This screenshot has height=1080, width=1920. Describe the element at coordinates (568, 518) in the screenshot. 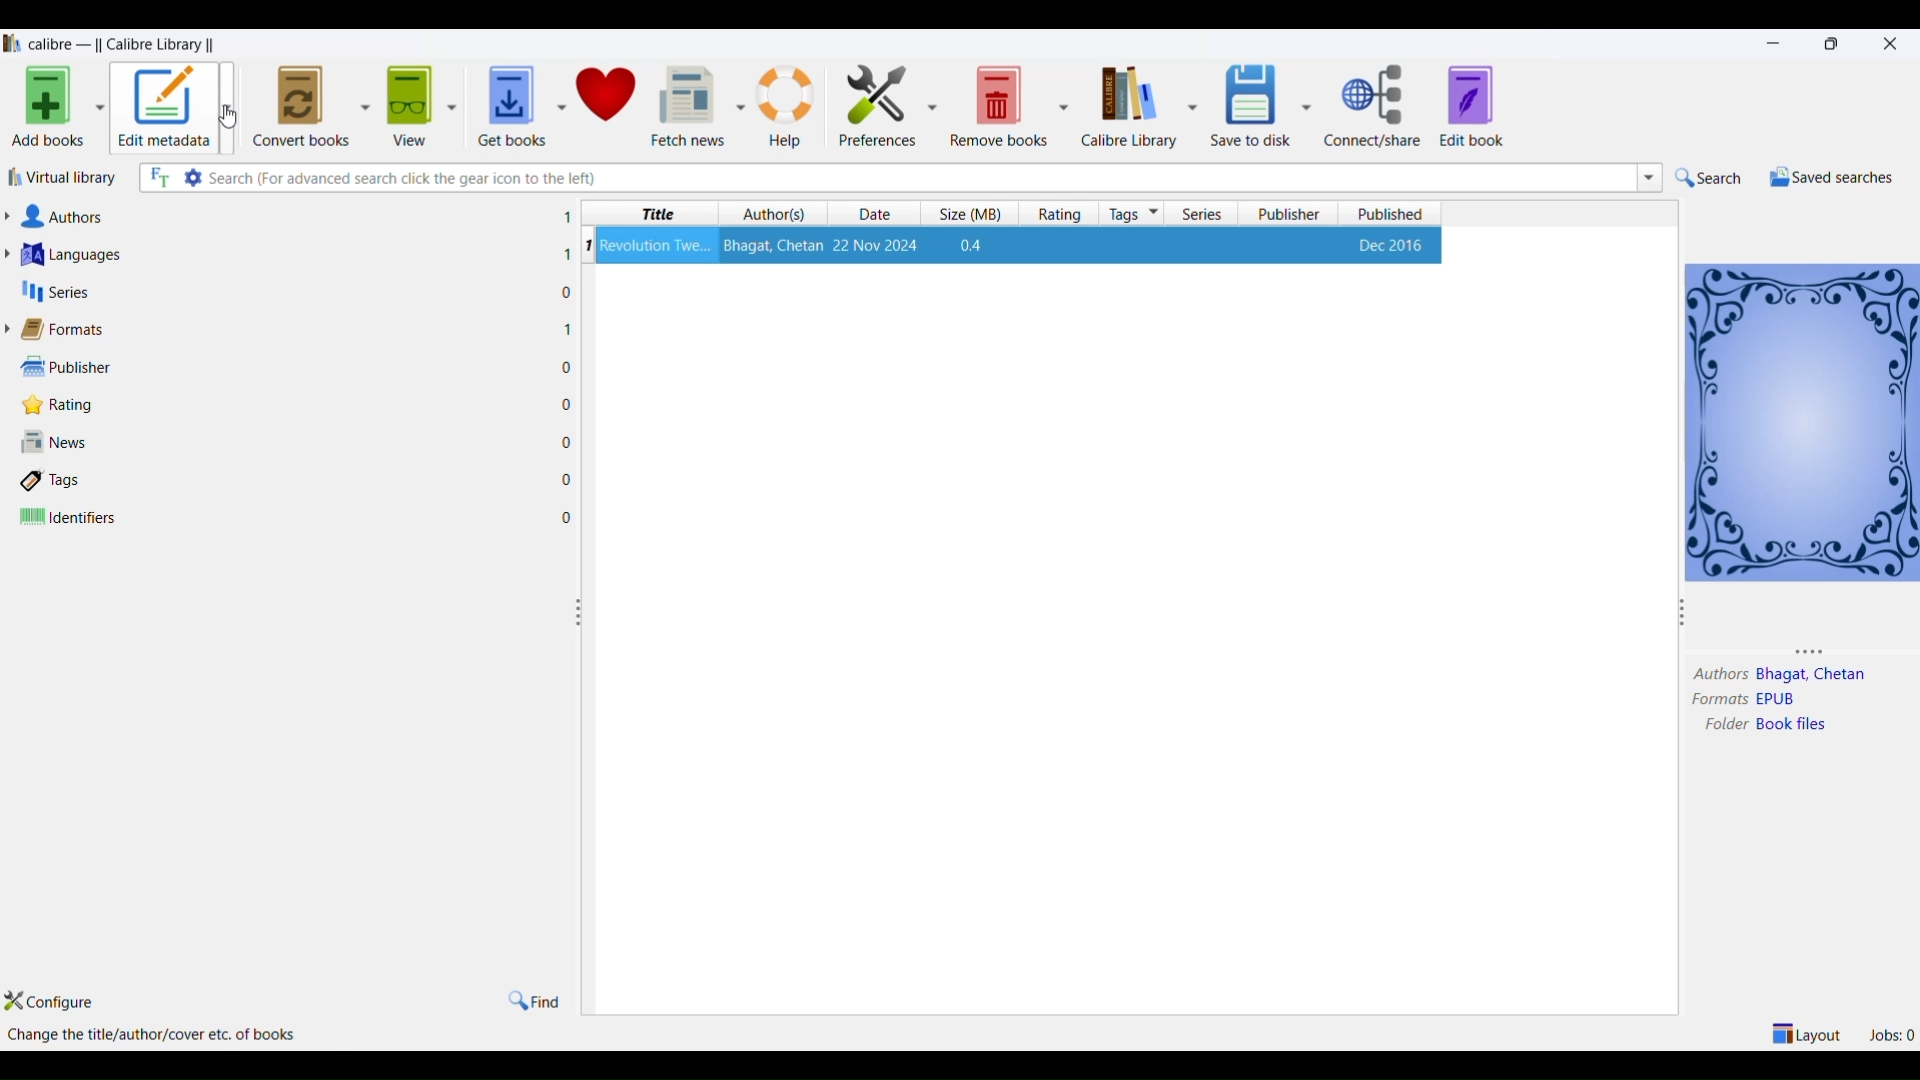

I see `0` at that location.